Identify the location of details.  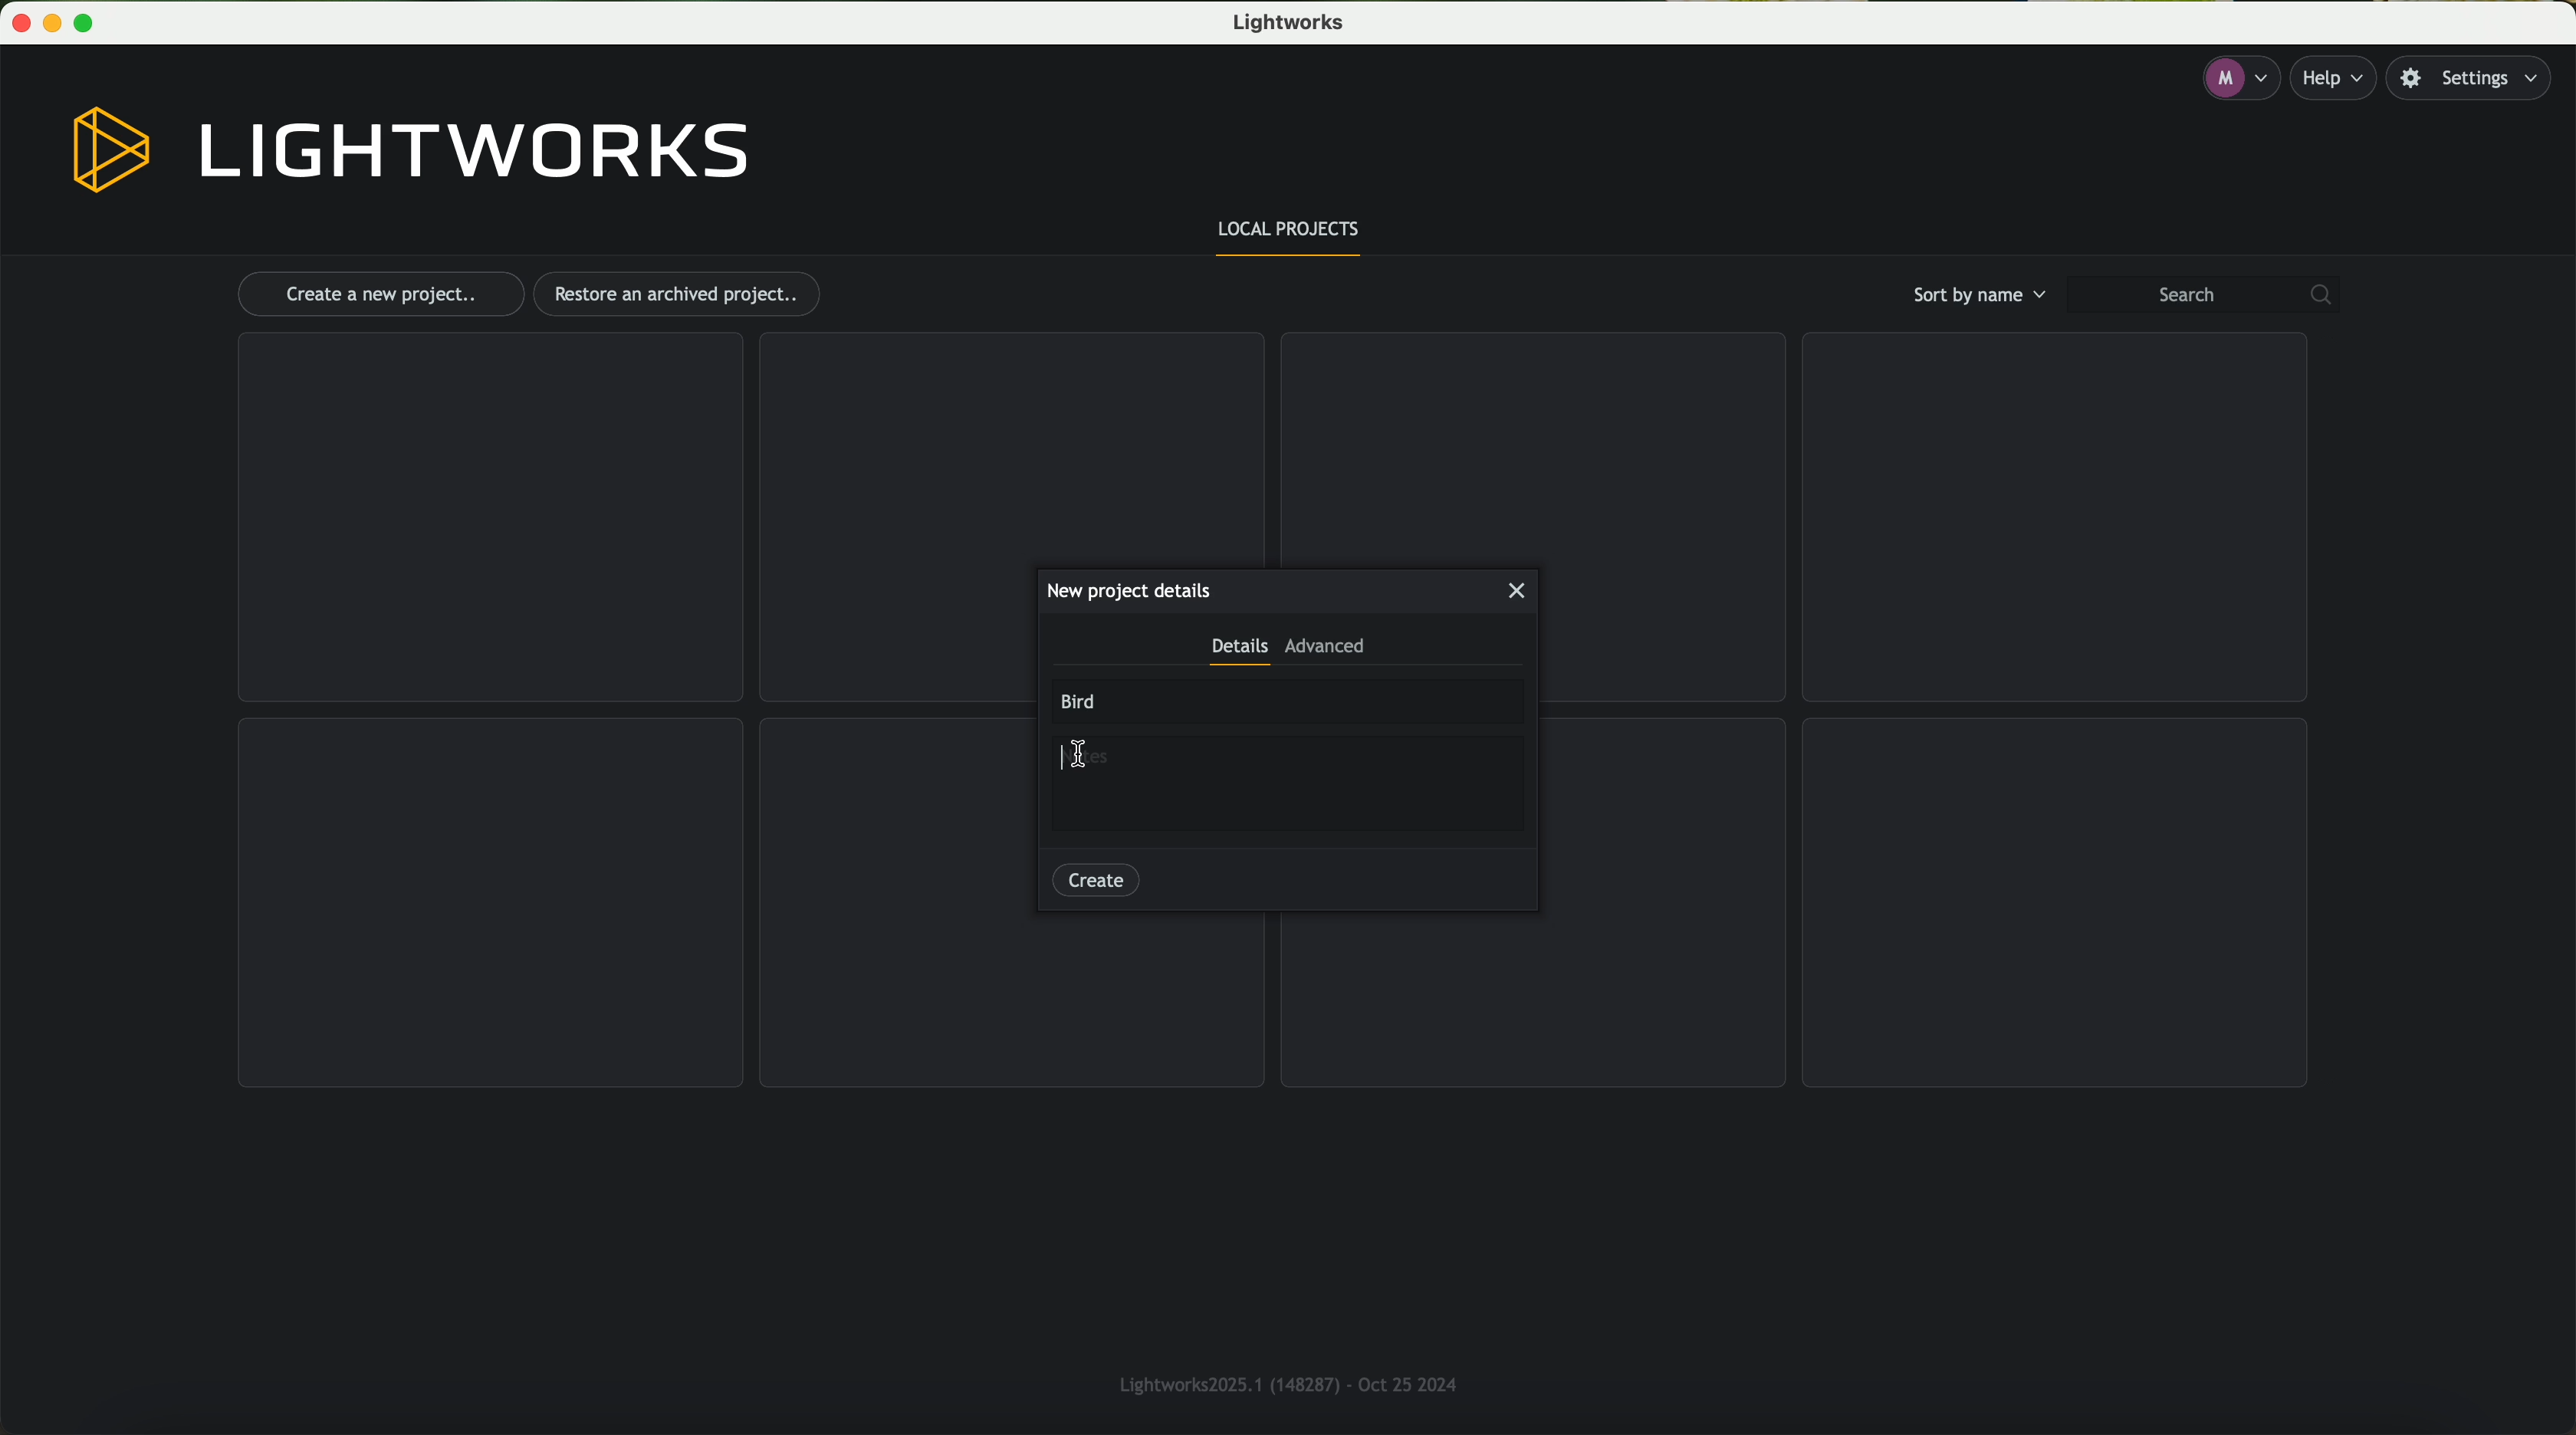
(1238, 652).